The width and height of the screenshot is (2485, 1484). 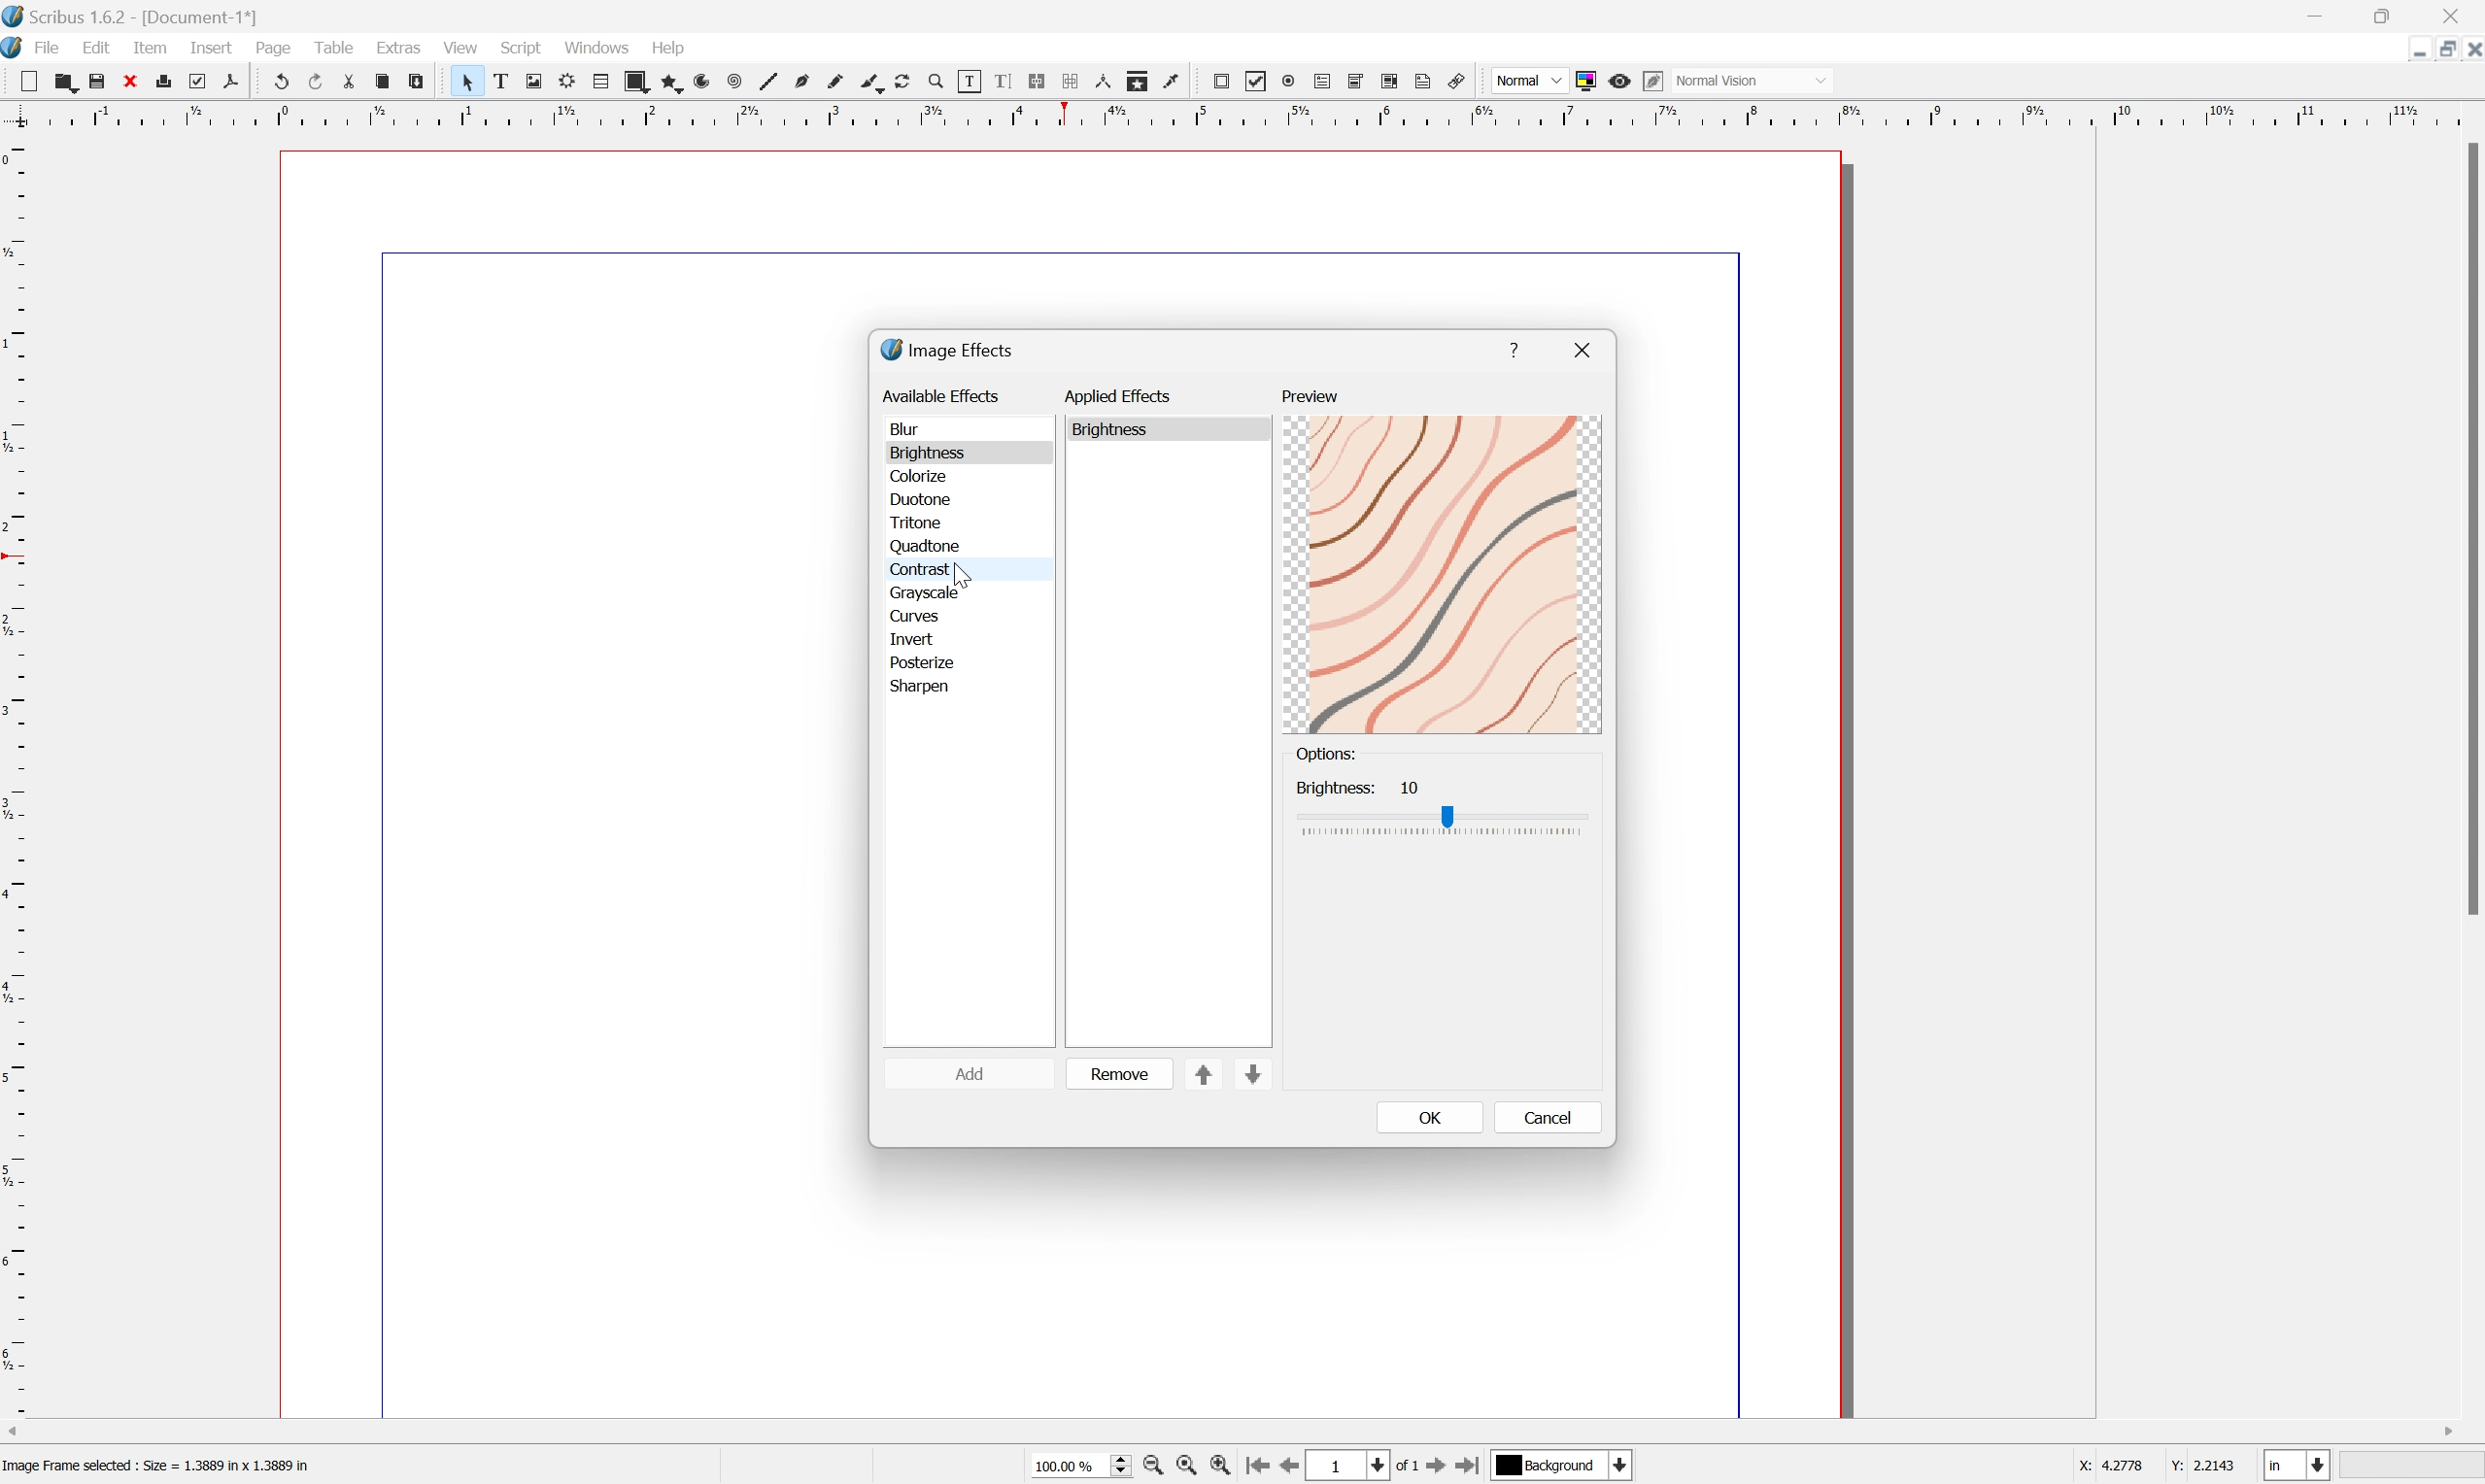 What do you see at coordinates (1587, 79) in the screenshot?
I see `Toggle color management` at bounding box center [1587, 79].